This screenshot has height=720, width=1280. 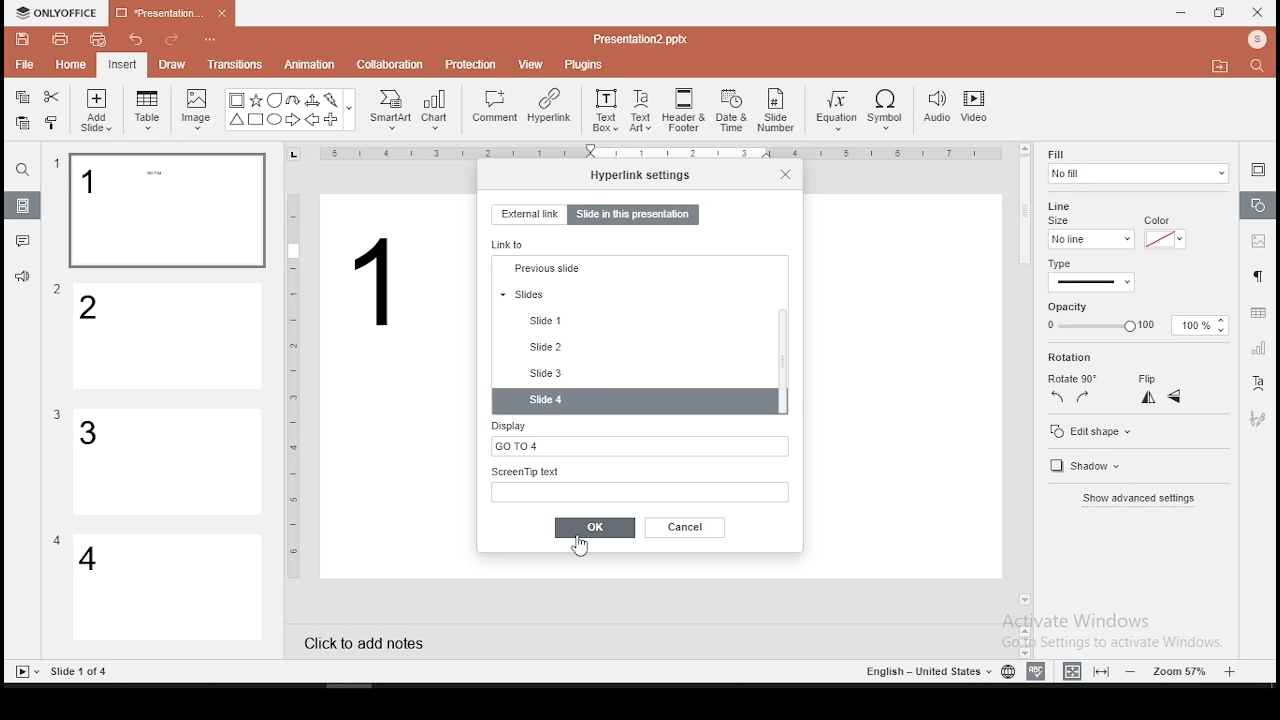 What do you see at coordinates (471, 63) in the screenshot?
I see `protection` at bounding box center [471, 63].